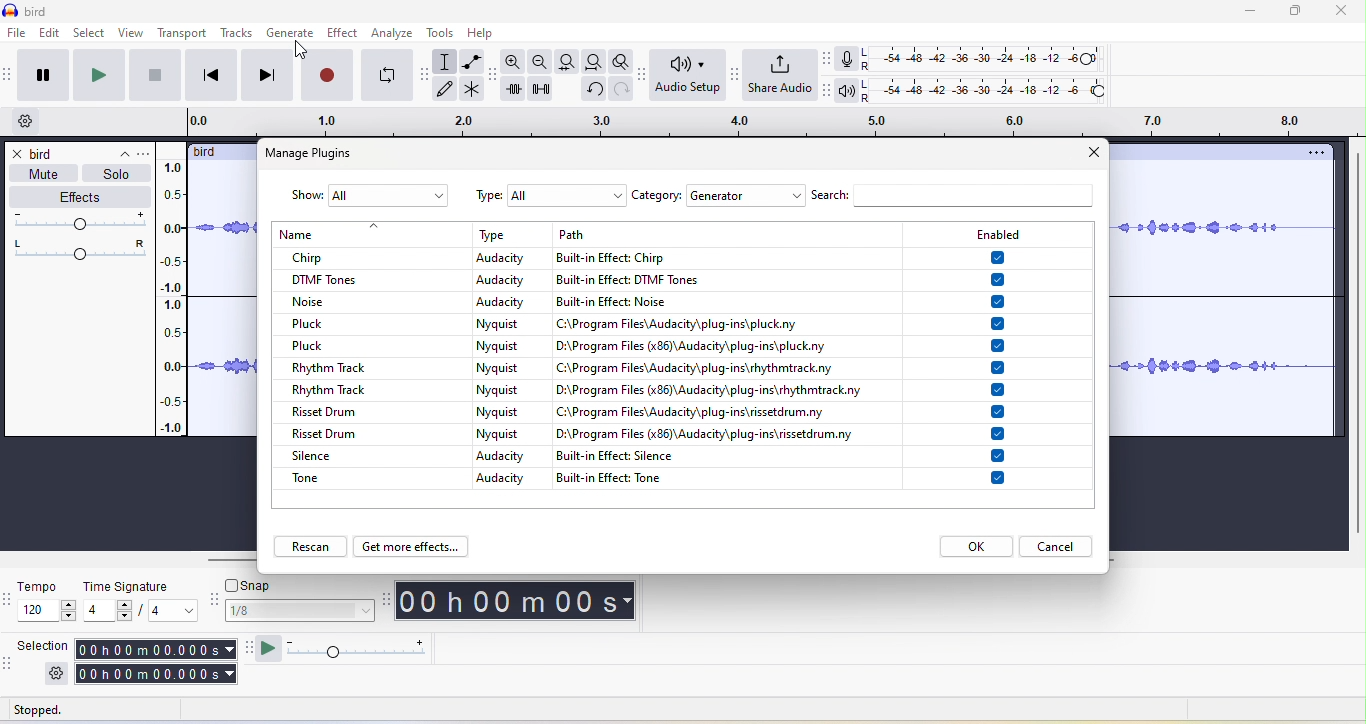  I want to click on redo, so click(619, 89).